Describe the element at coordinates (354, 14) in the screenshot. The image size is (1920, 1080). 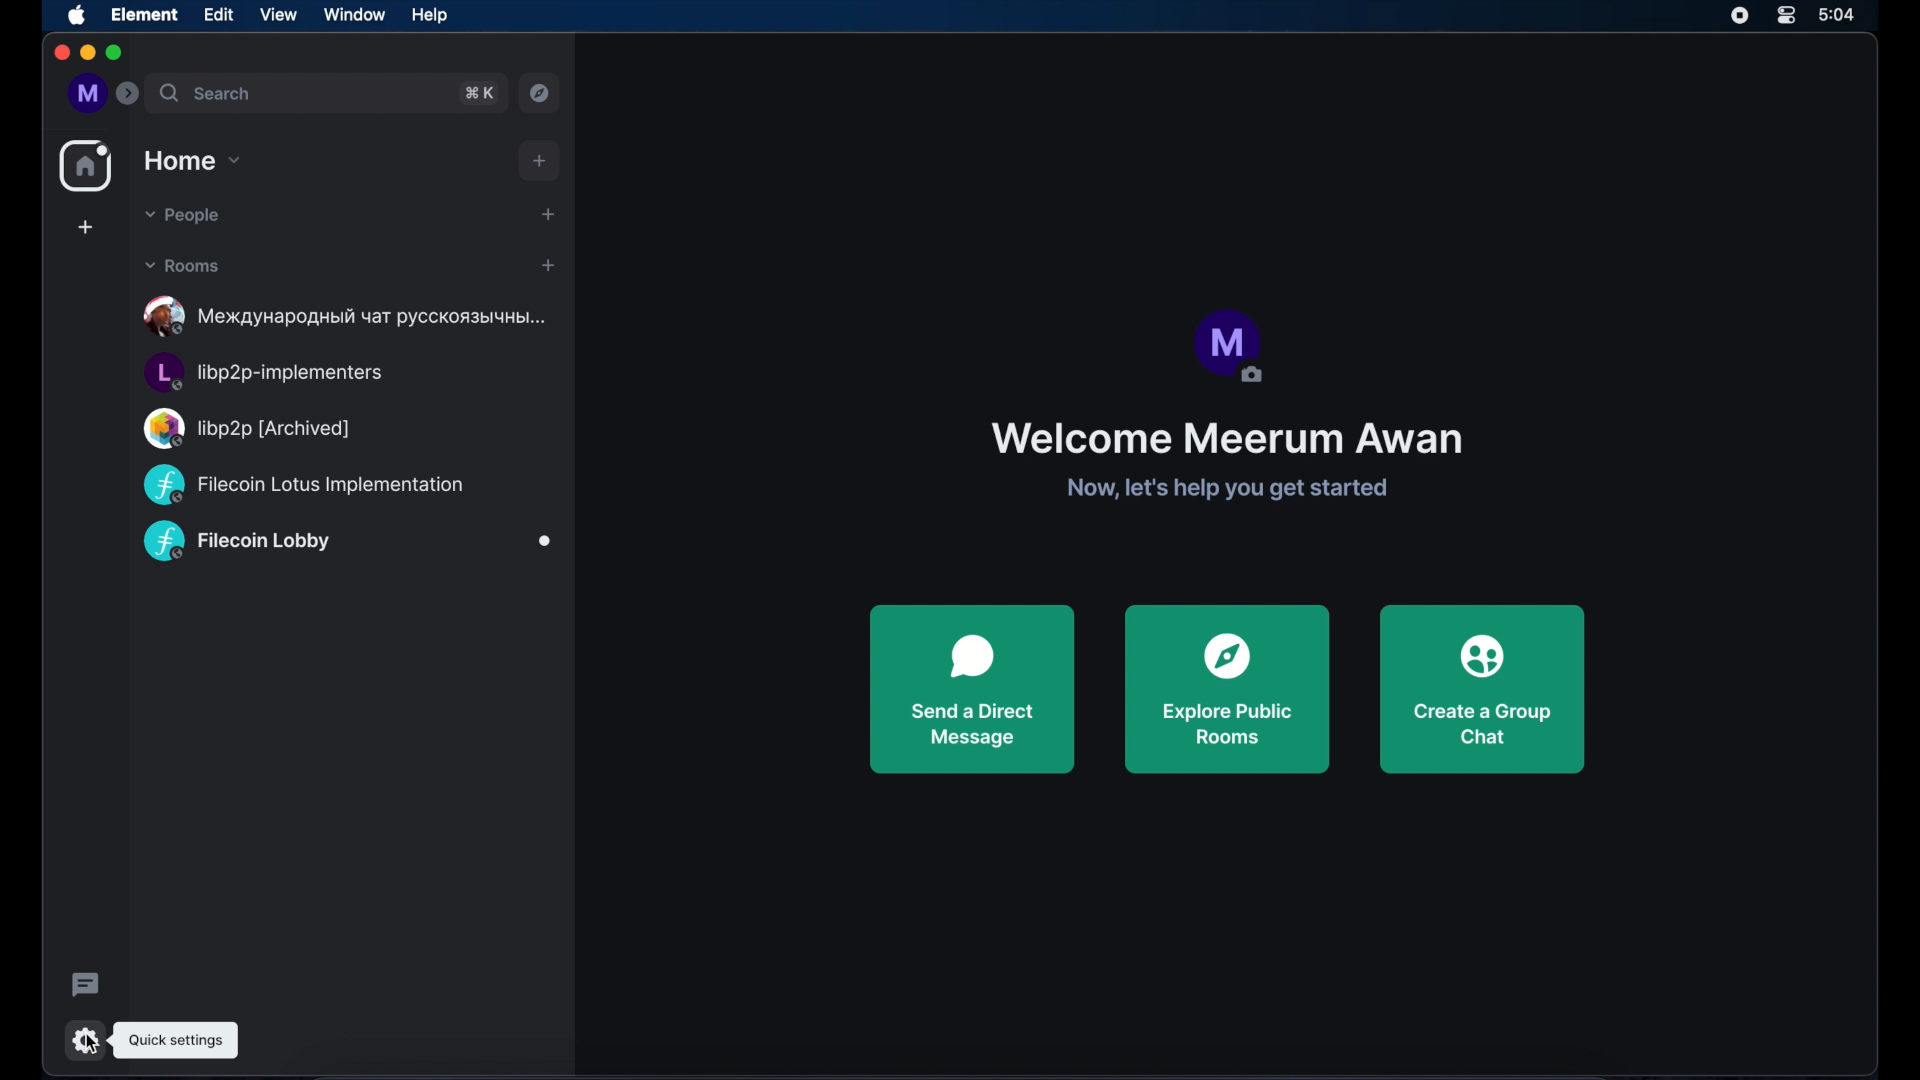
I see `window` at that location.